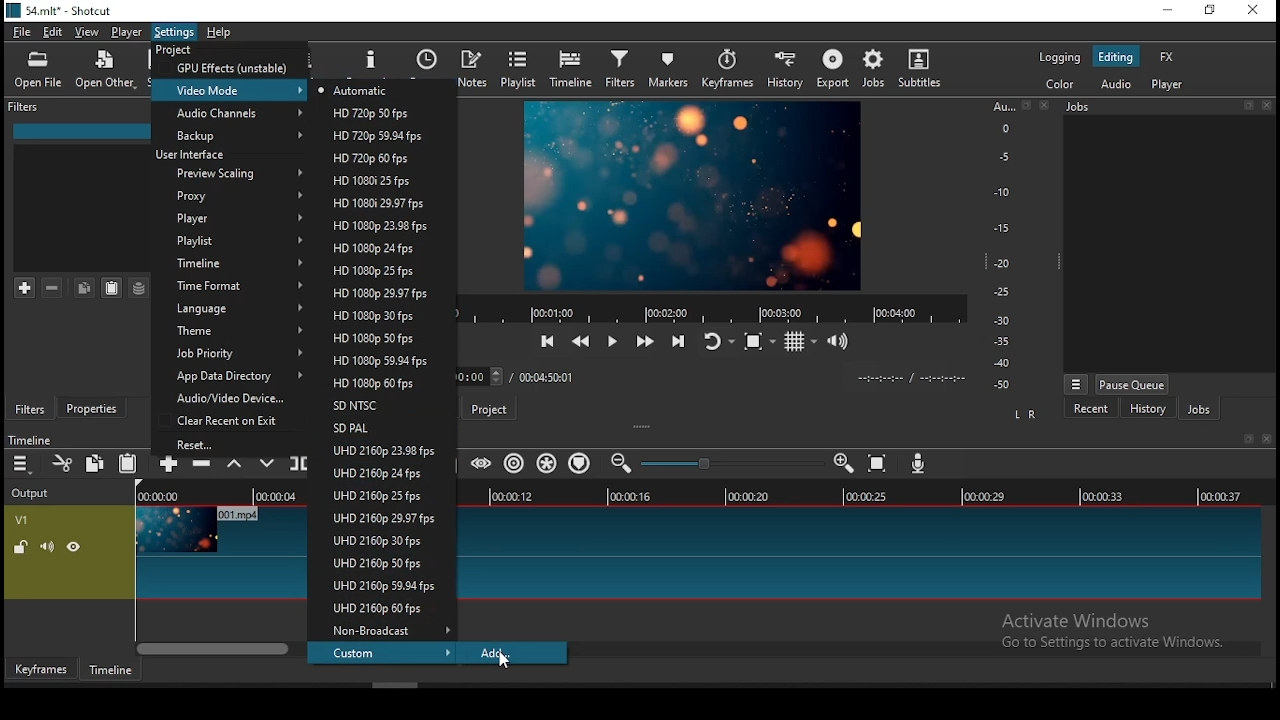 This screenshot has width=1280, height=720. I want to click on language, so click(231, 309).